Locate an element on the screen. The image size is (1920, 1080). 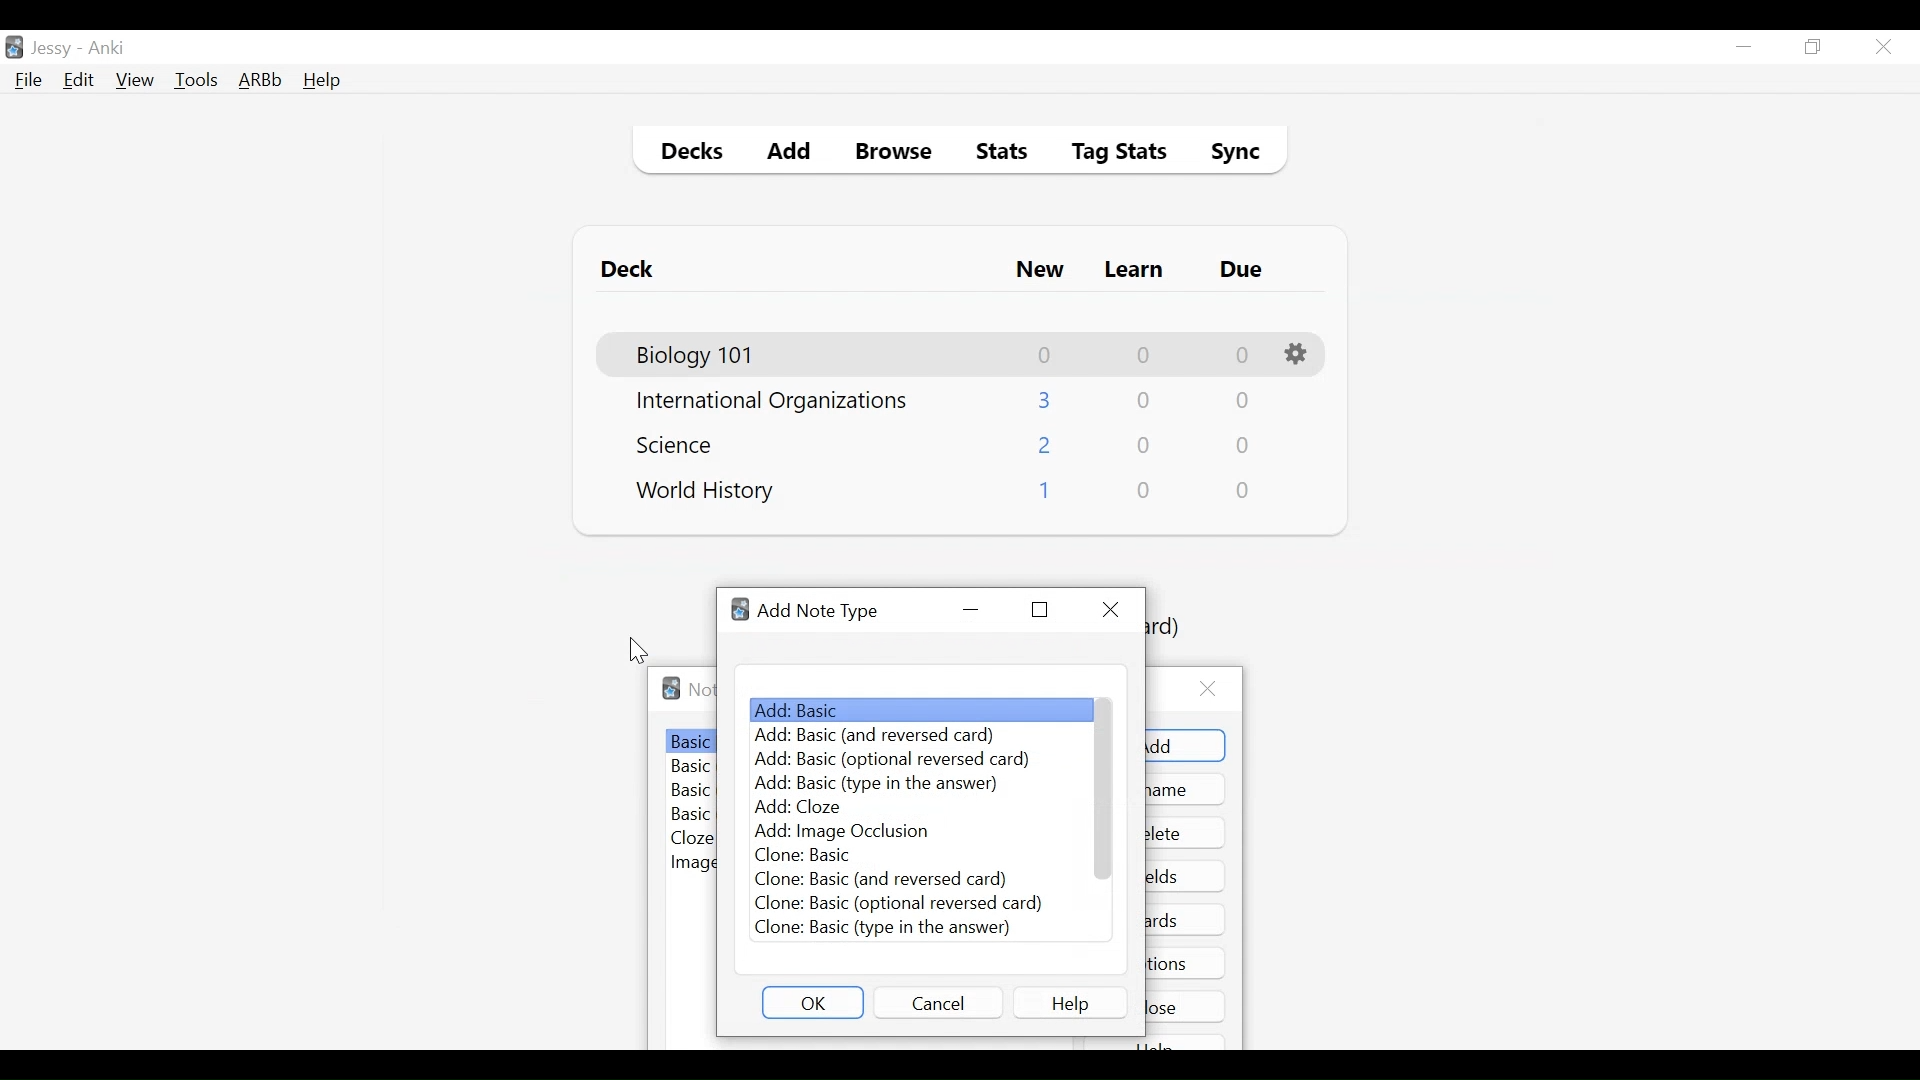
minimize is located at coordinates (1743, 48).